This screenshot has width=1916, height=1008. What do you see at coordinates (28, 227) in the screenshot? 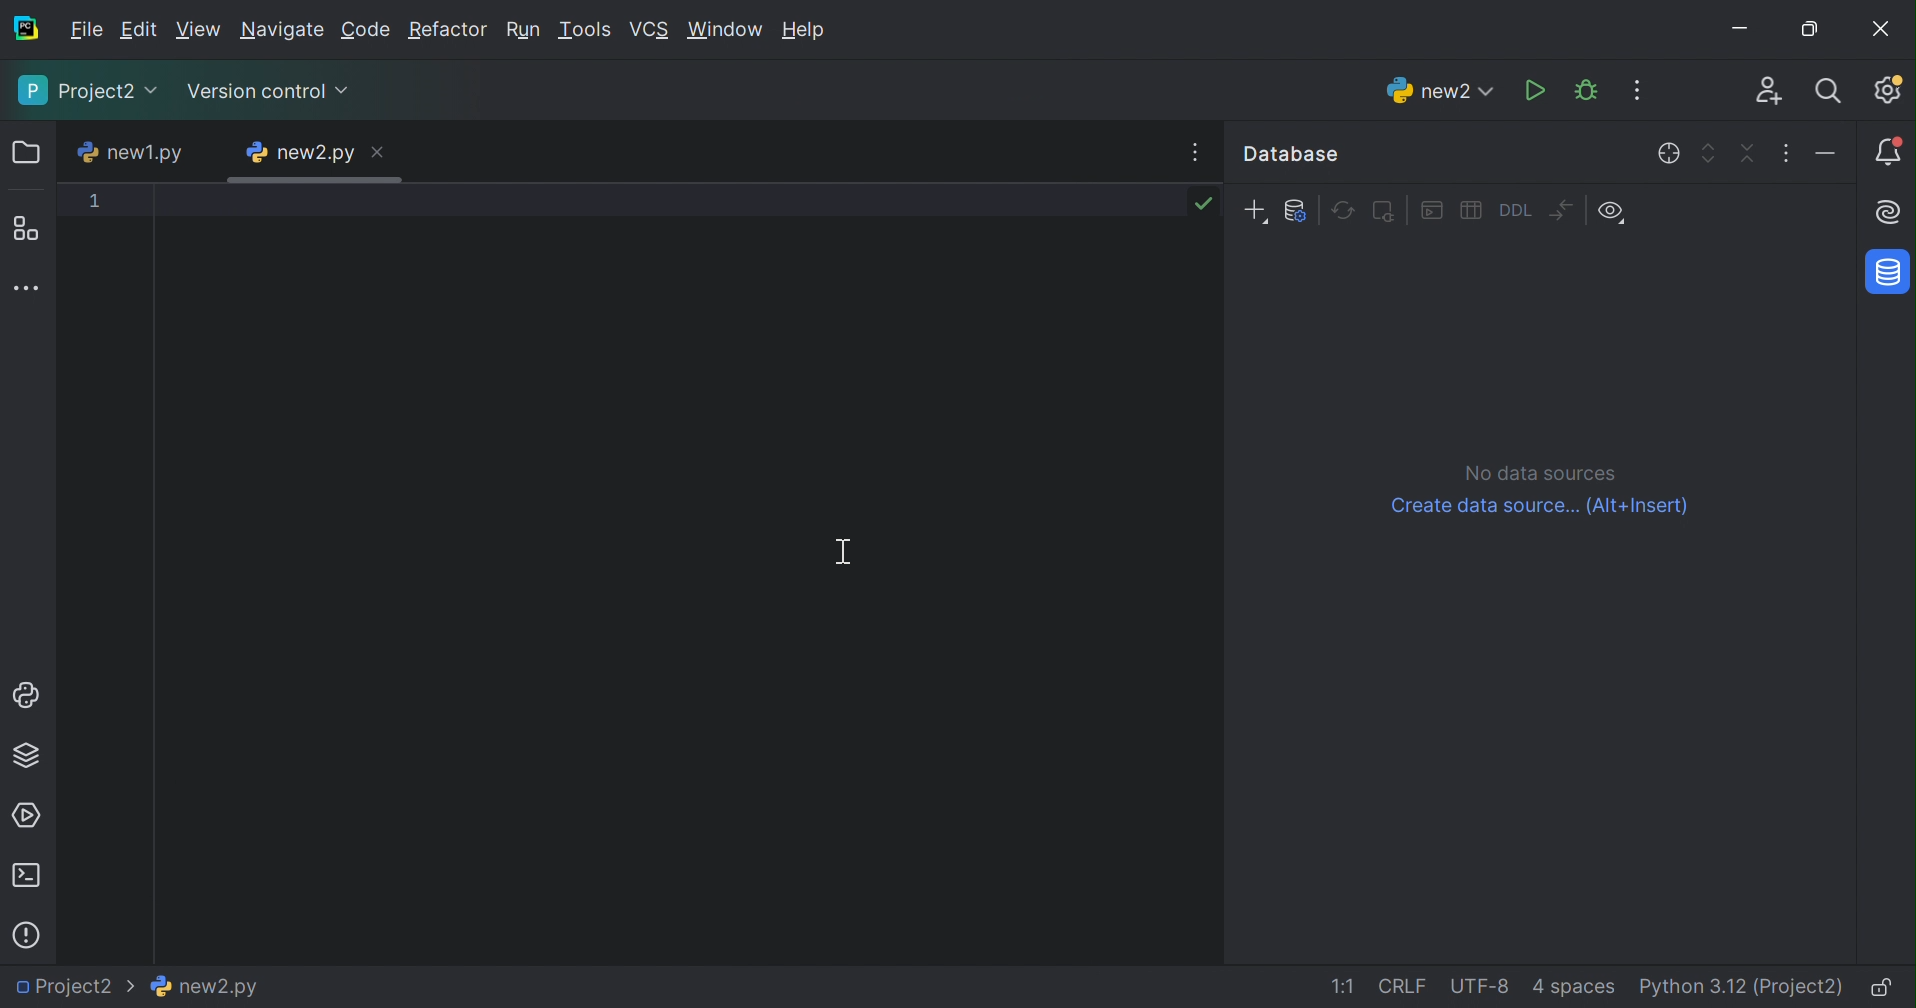
I see `` at bounding box center [28, 227].